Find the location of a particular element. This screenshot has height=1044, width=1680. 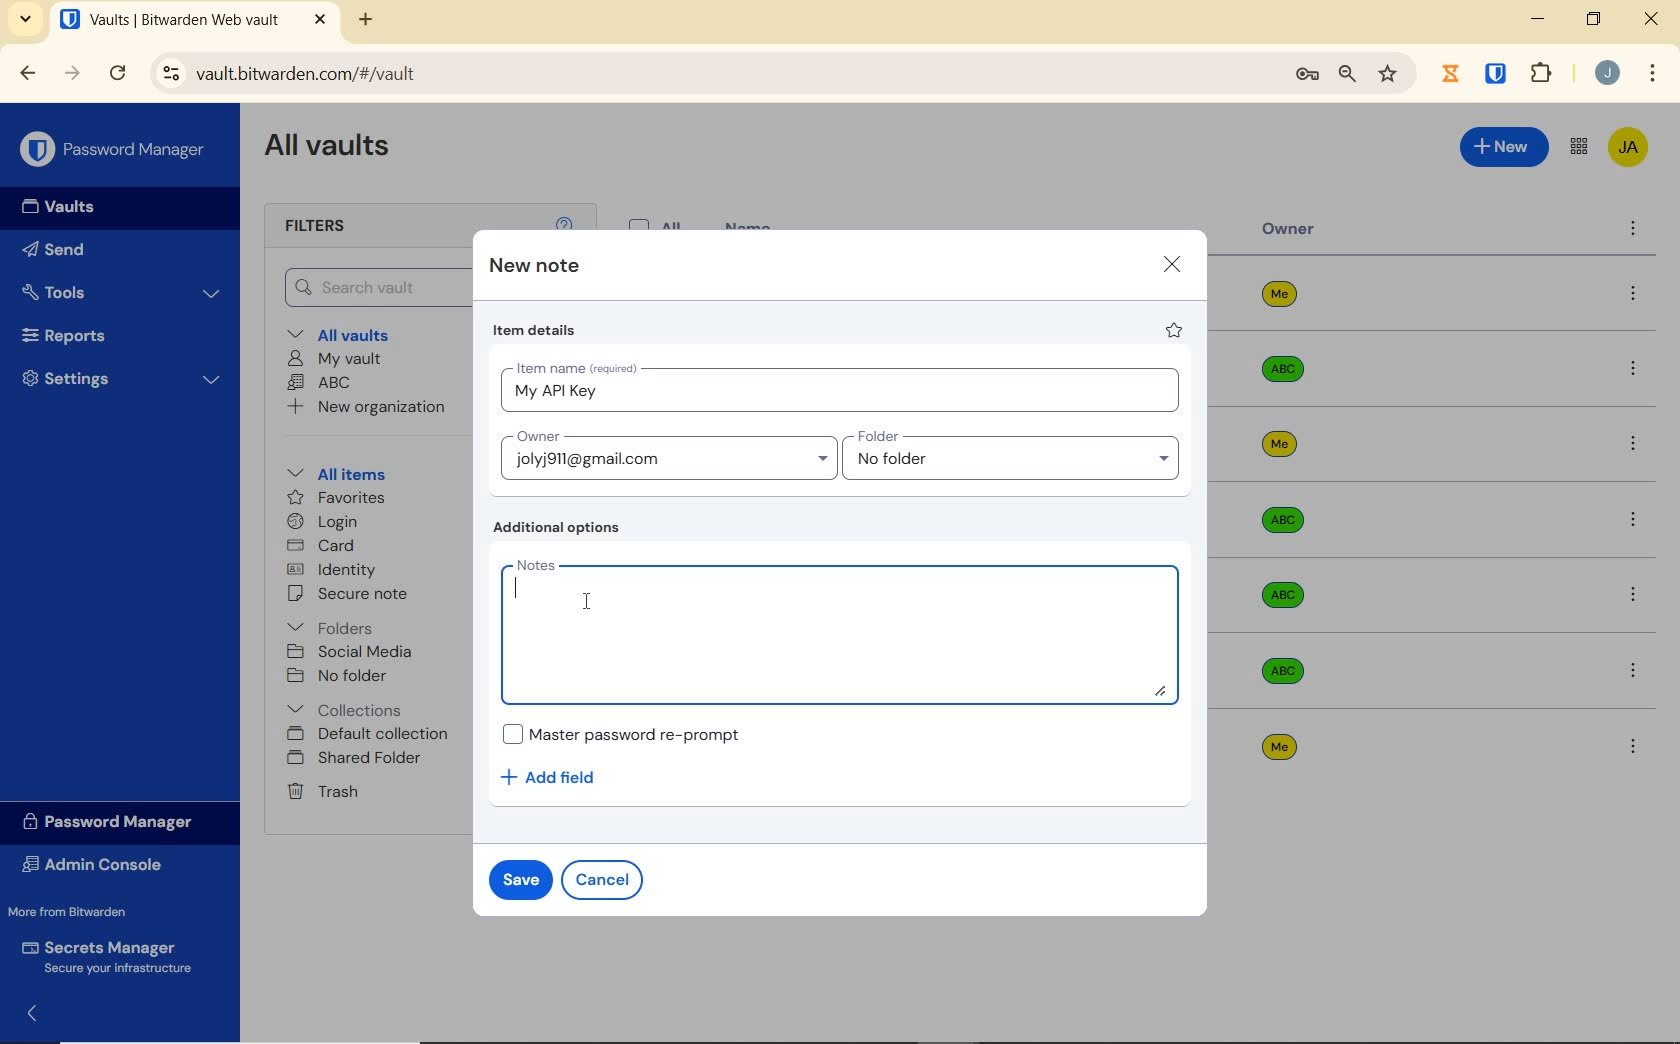

name is located at coordinates (751, 224).